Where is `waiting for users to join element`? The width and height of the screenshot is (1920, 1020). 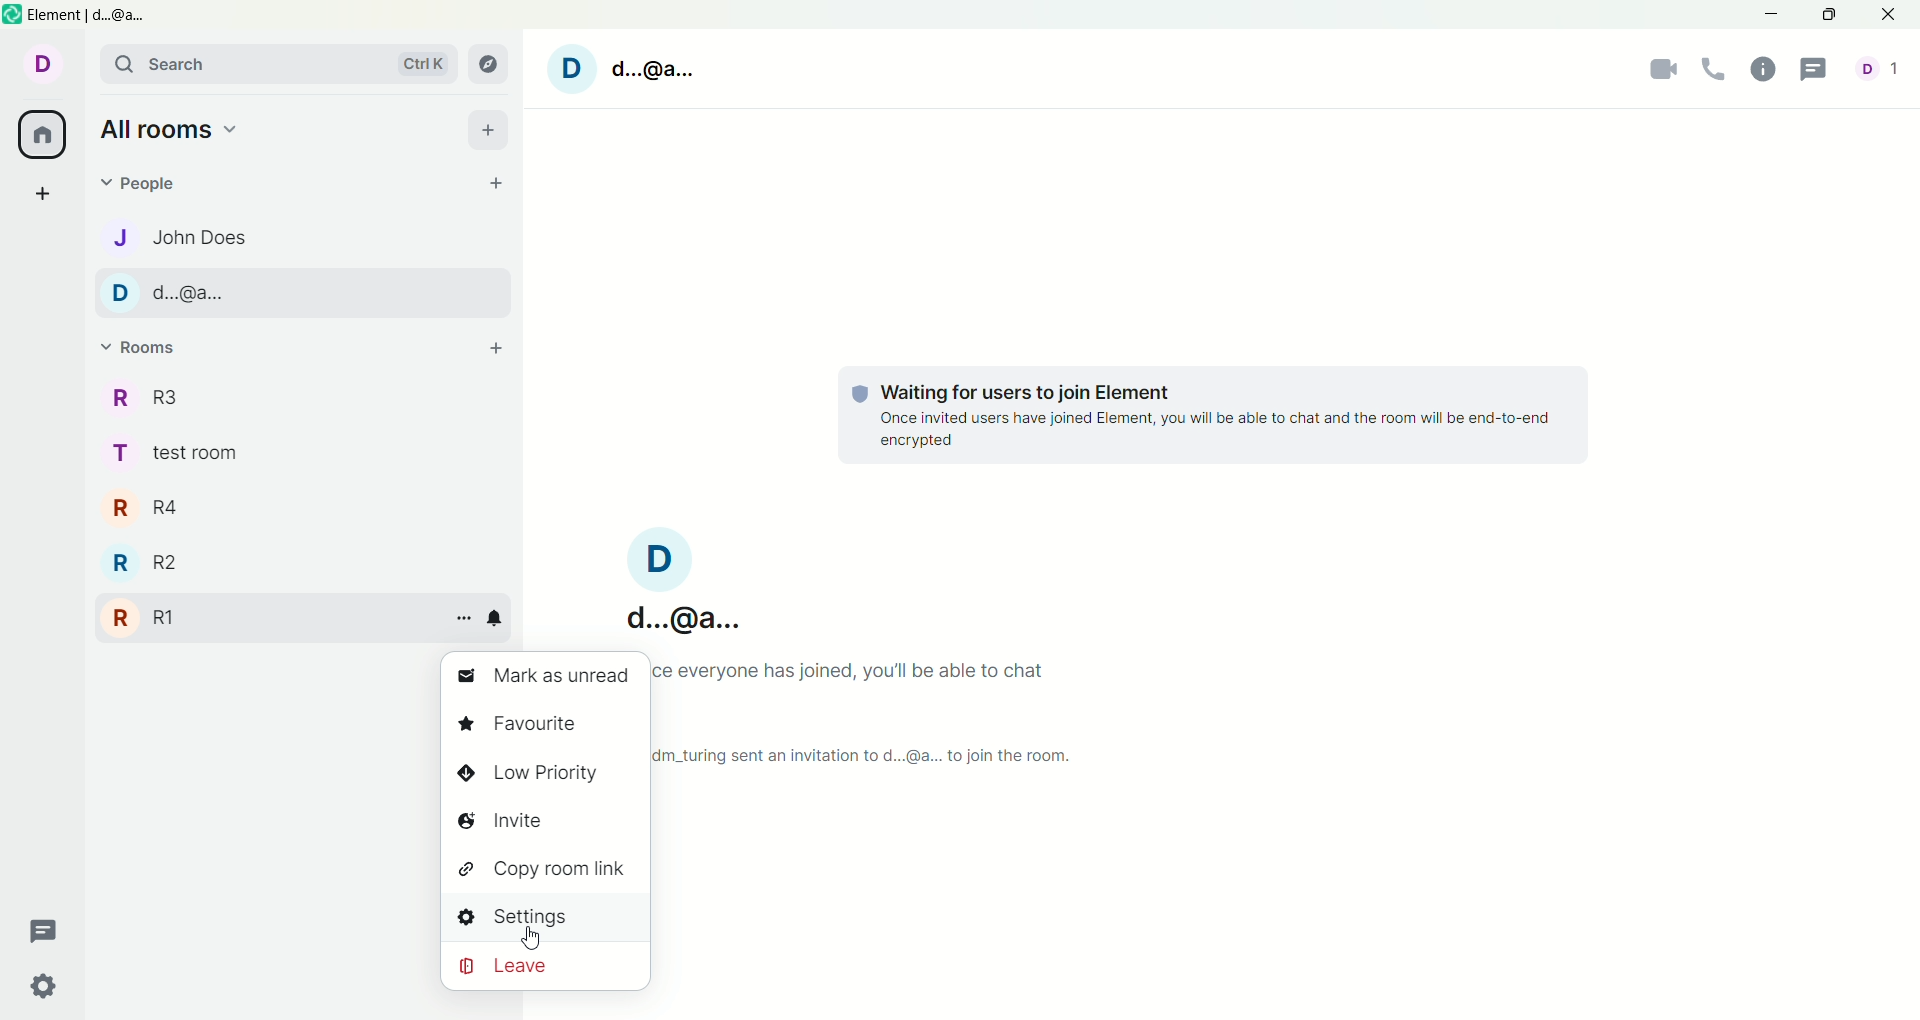
waiting for users to join element is located at coordinates (1054, 391).